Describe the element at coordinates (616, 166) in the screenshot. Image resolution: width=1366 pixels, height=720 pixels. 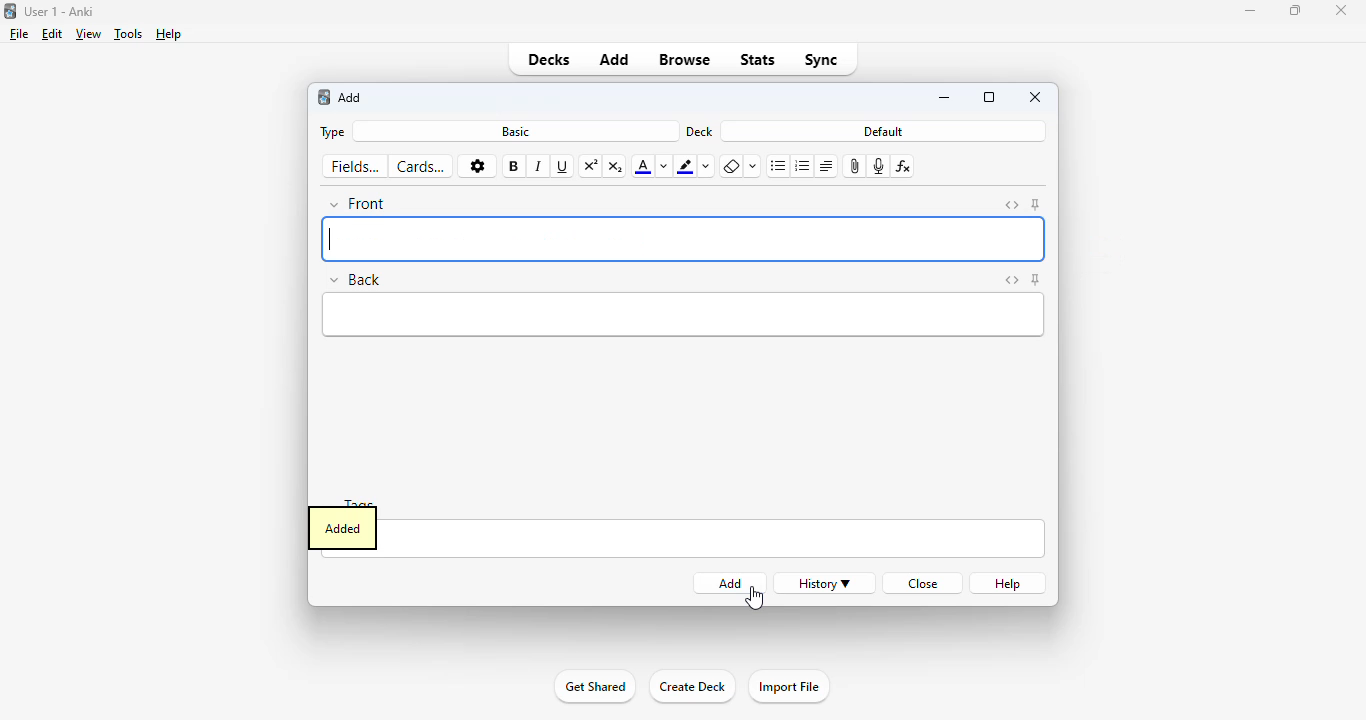
I see `subscript` at that location.